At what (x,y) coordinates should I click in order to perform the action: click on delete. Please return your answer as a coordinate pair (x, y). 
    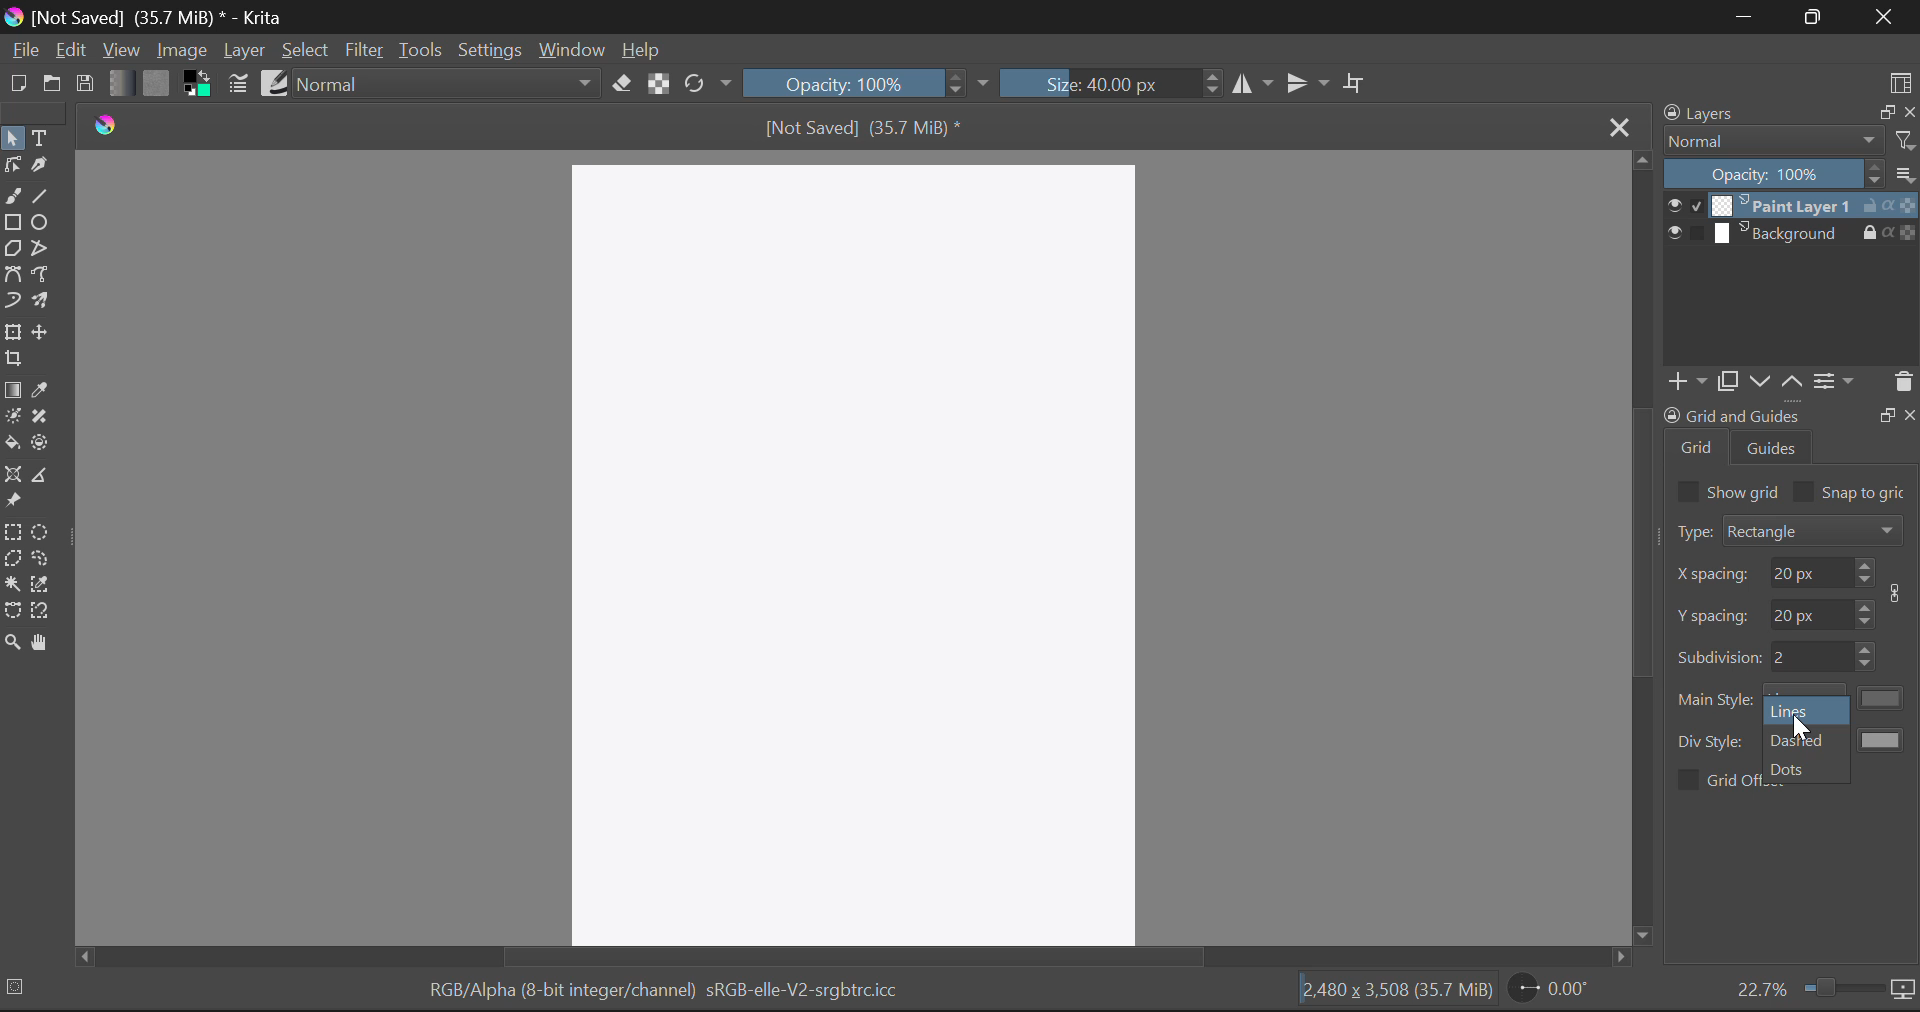
    Looking at the image, I should click on (1902, 382).